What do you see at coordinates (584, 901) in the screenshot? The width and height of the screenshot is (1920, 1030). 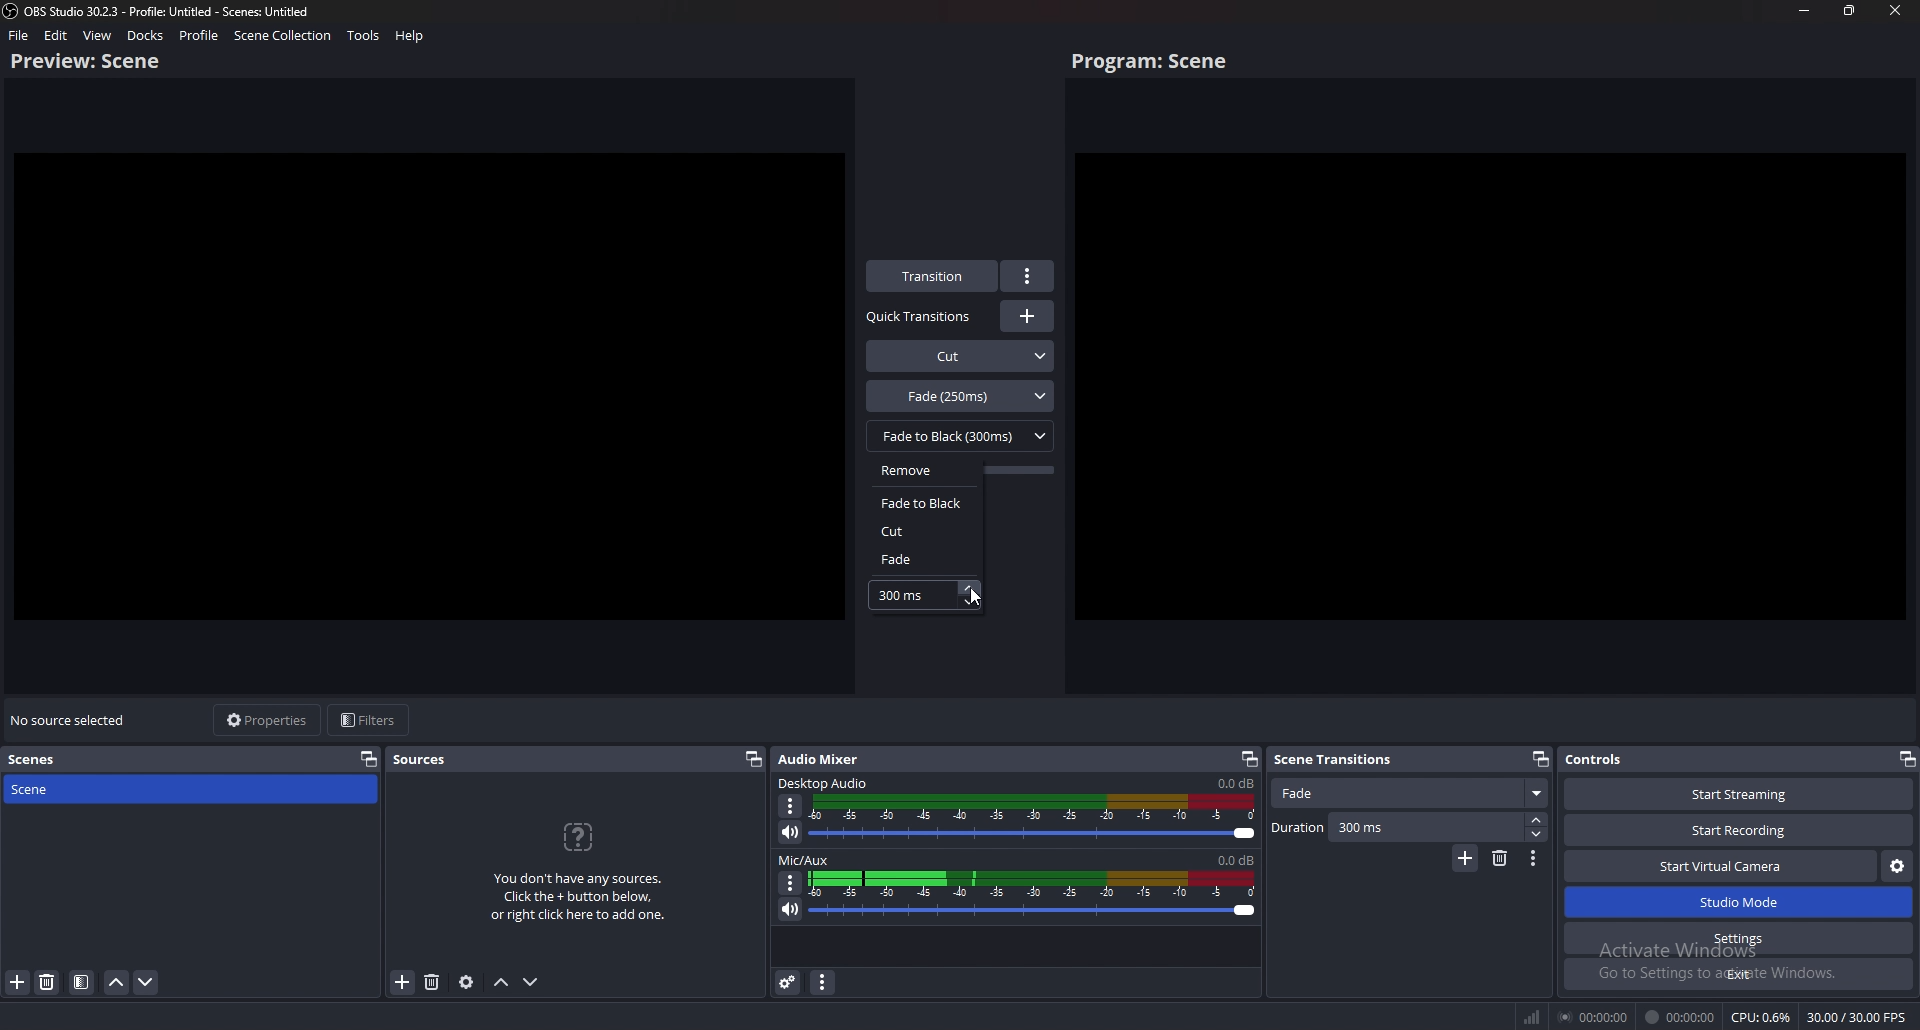 I see `You don't have any sources.
Click the + button below,
or right click here to add one.` at bounding box center [584, 901].